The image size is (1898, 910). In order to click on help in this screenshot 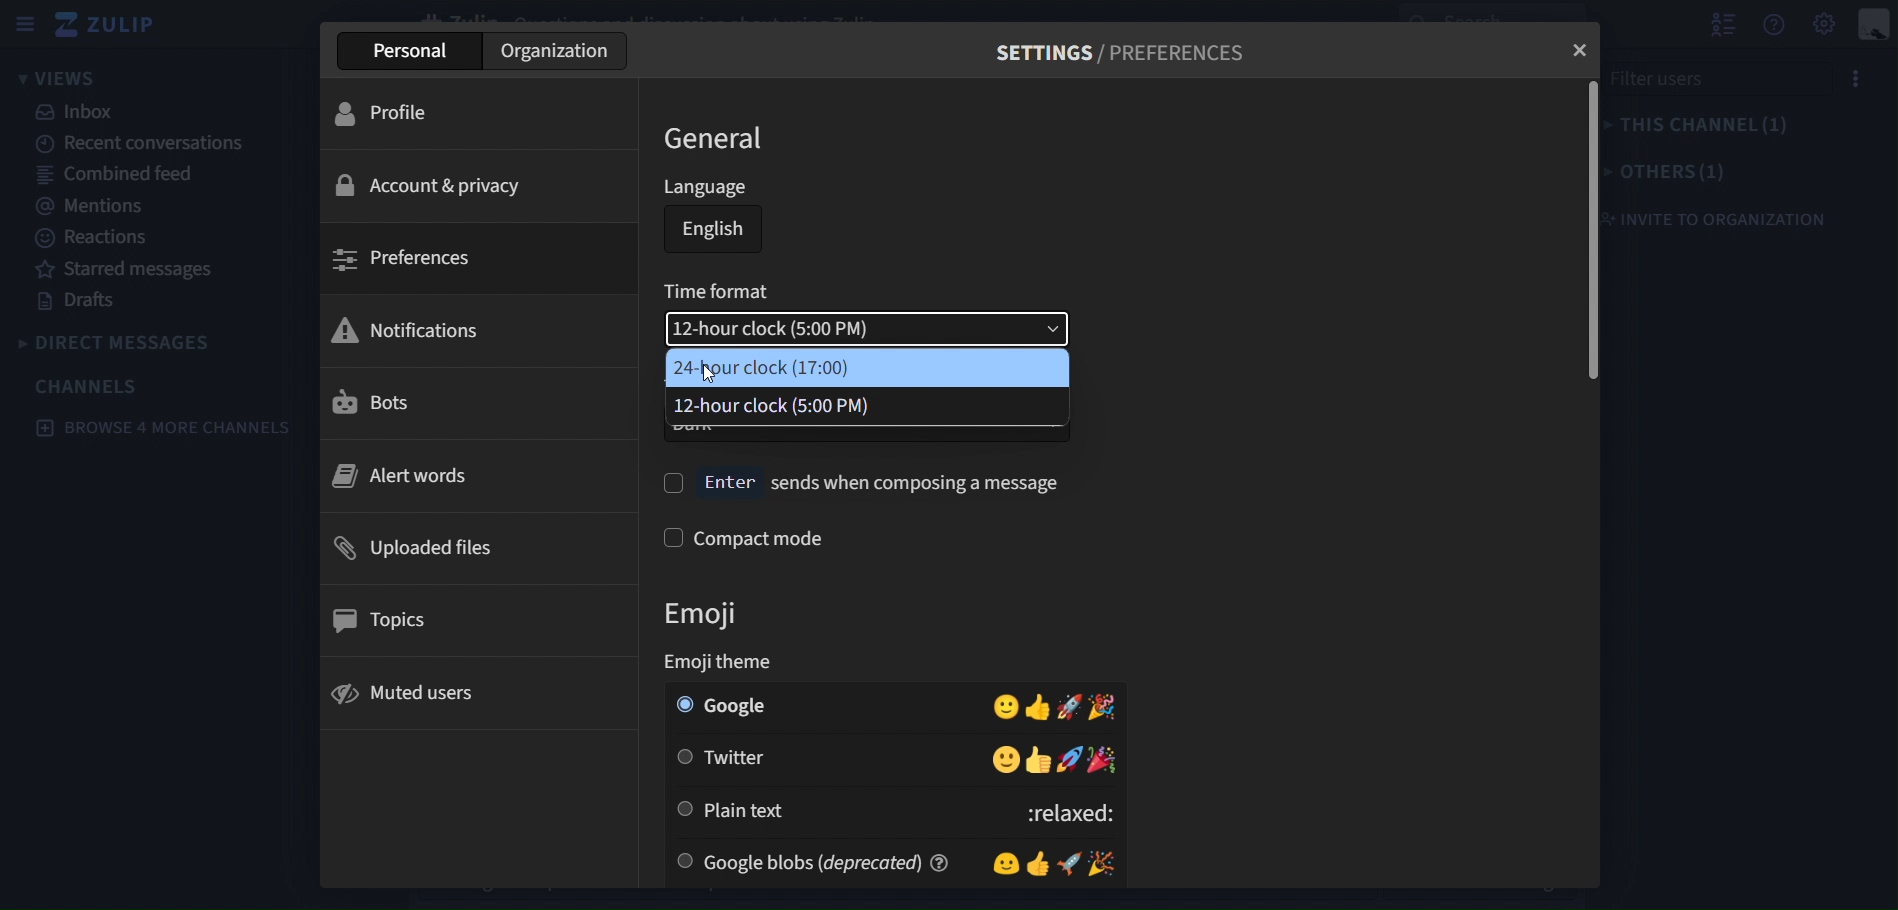, I will do `click(948, 863)`.